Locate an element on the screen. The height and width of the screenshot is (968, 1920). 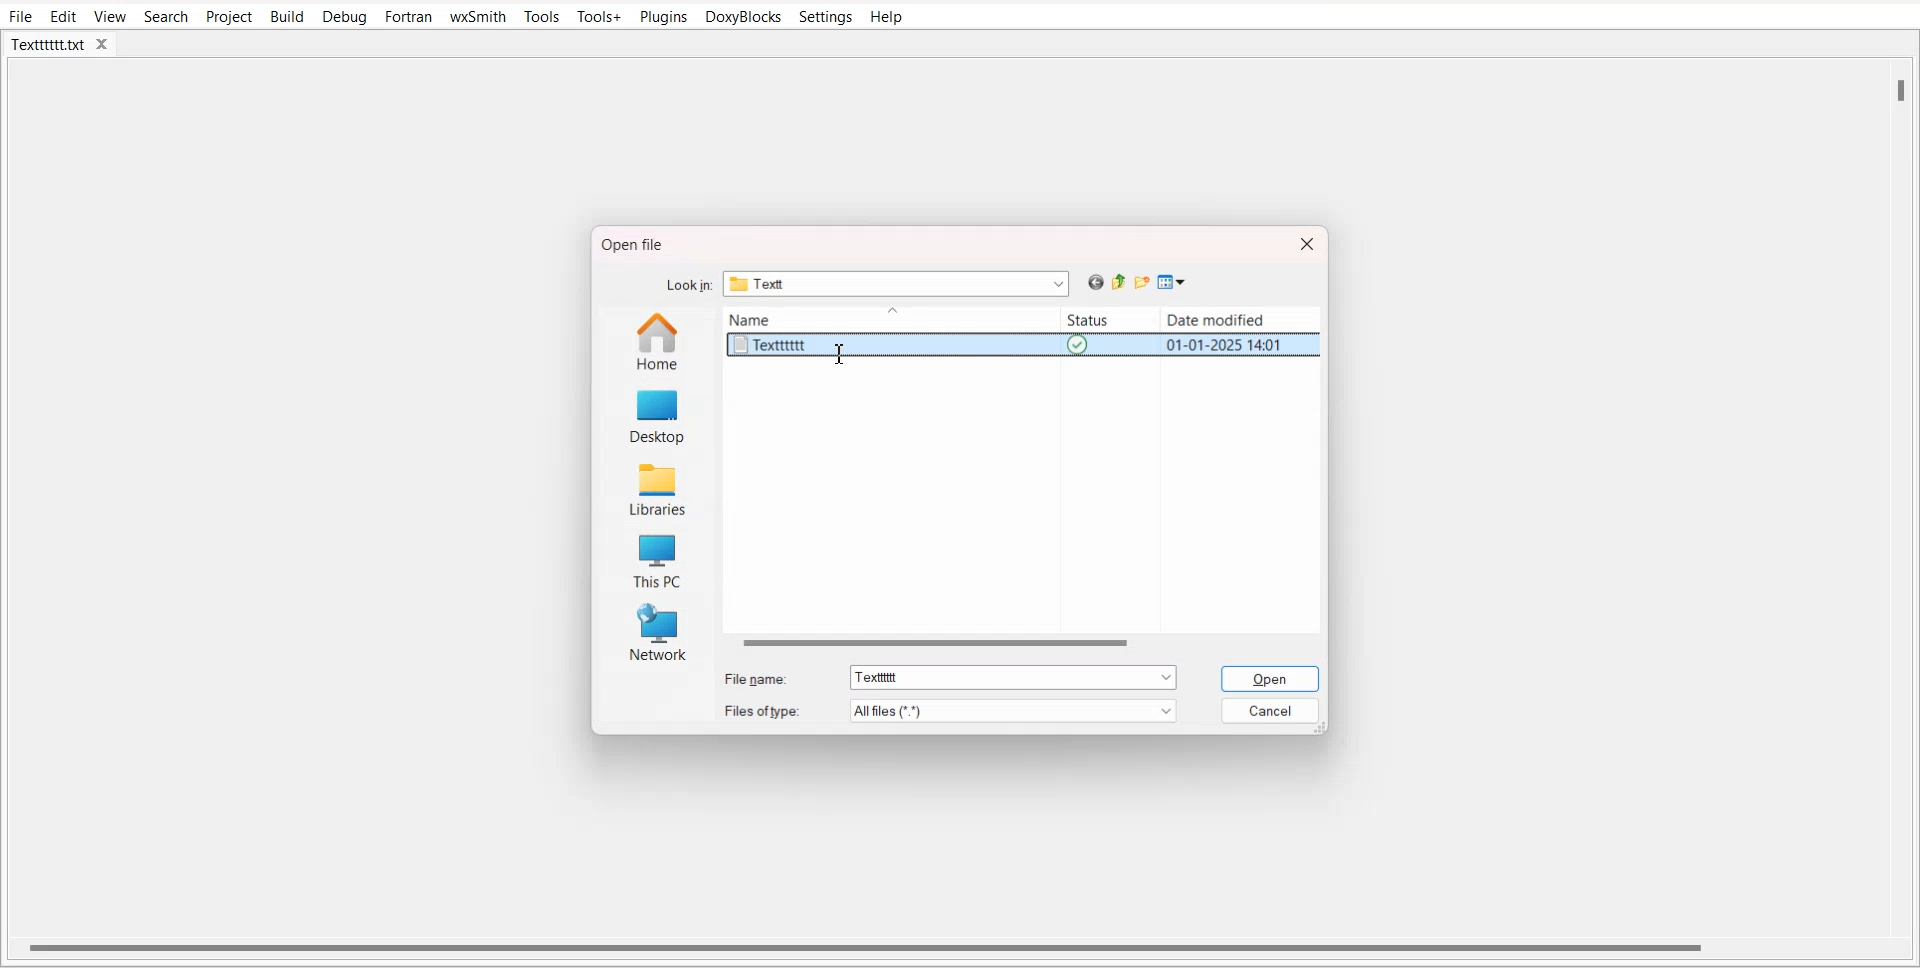
close is located at coordinates (107, 42).